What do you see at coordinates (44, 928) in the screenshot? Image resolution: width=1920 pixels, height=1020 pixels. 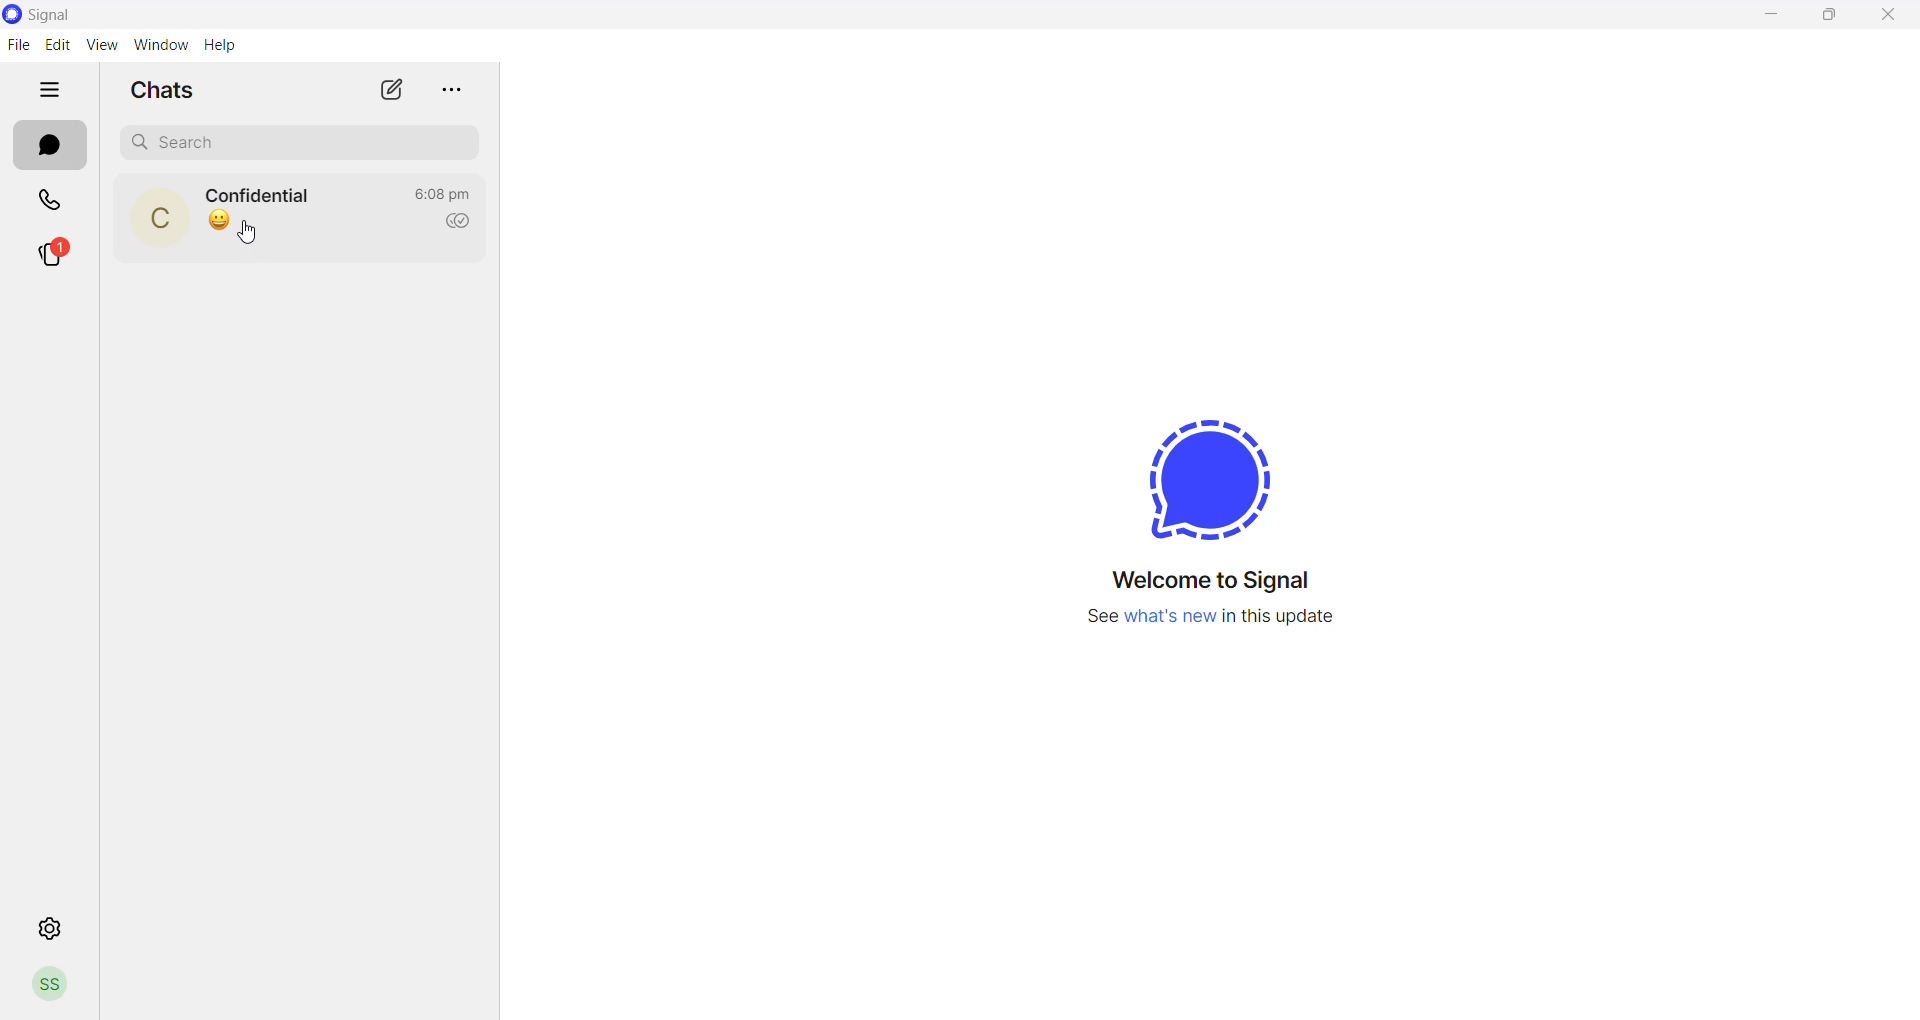 I see `setting` at bounding box center [44, 928].